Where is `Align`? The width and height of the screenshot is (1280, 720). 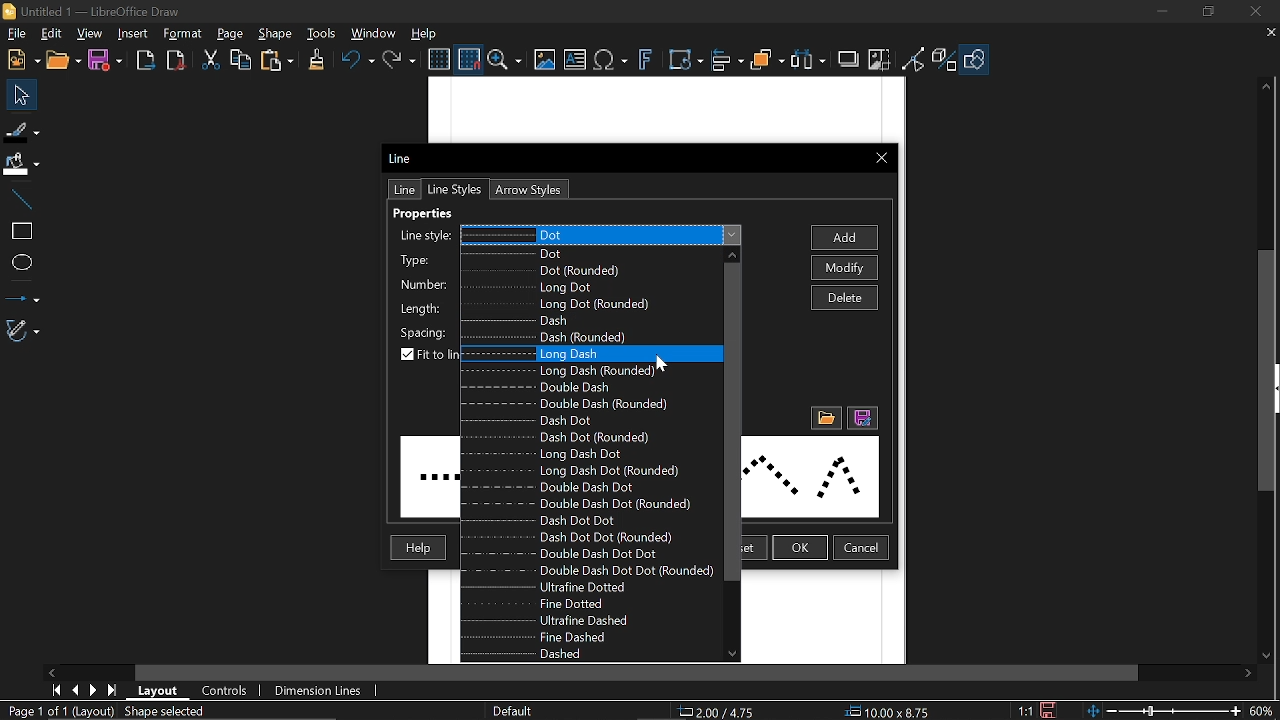 Align is located at coordinates (728, 61).